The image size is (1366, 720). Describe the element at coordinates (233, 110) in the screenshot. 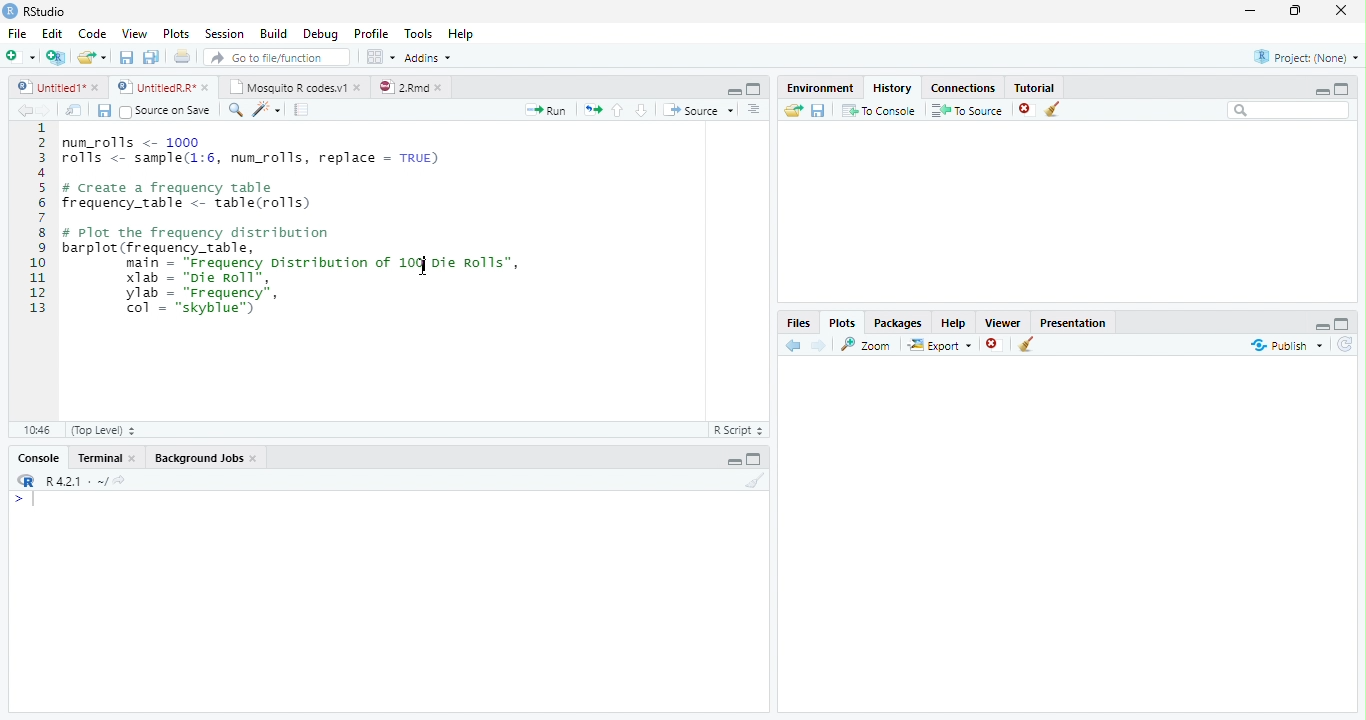

I see `Find/Replace` at that location.